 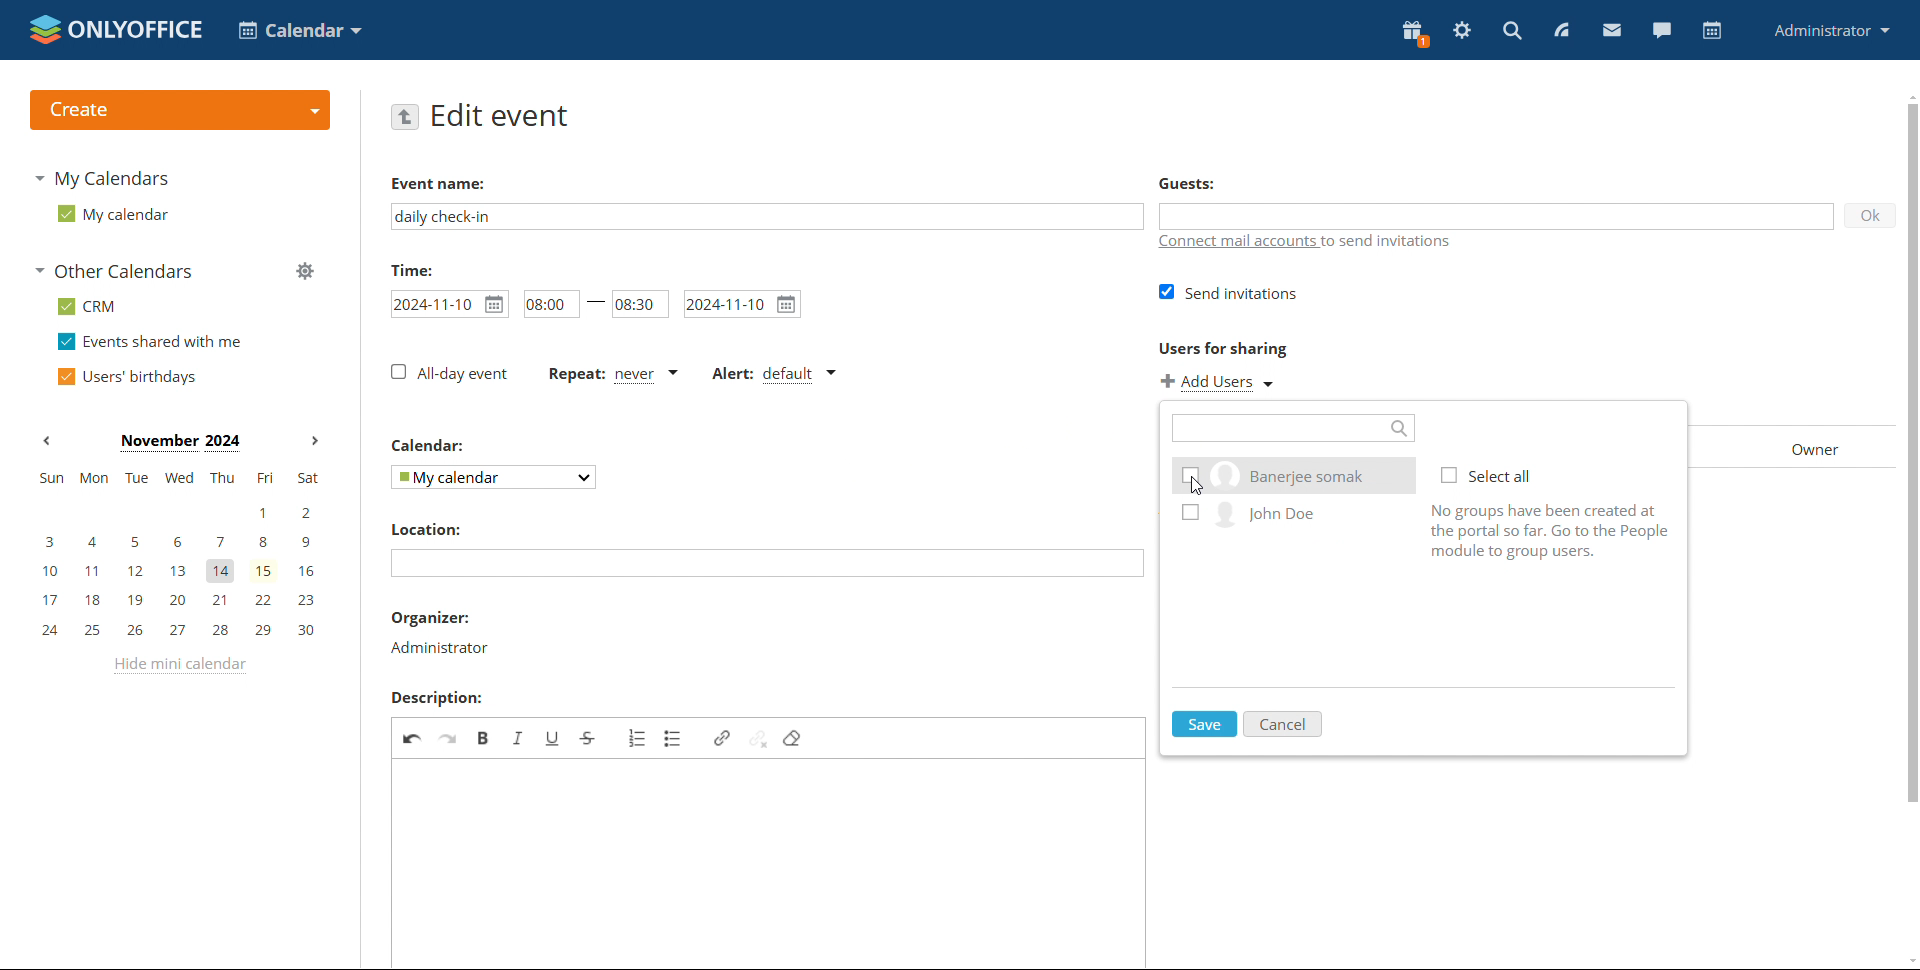 I want to click on add location, so click(x=767, y=563).